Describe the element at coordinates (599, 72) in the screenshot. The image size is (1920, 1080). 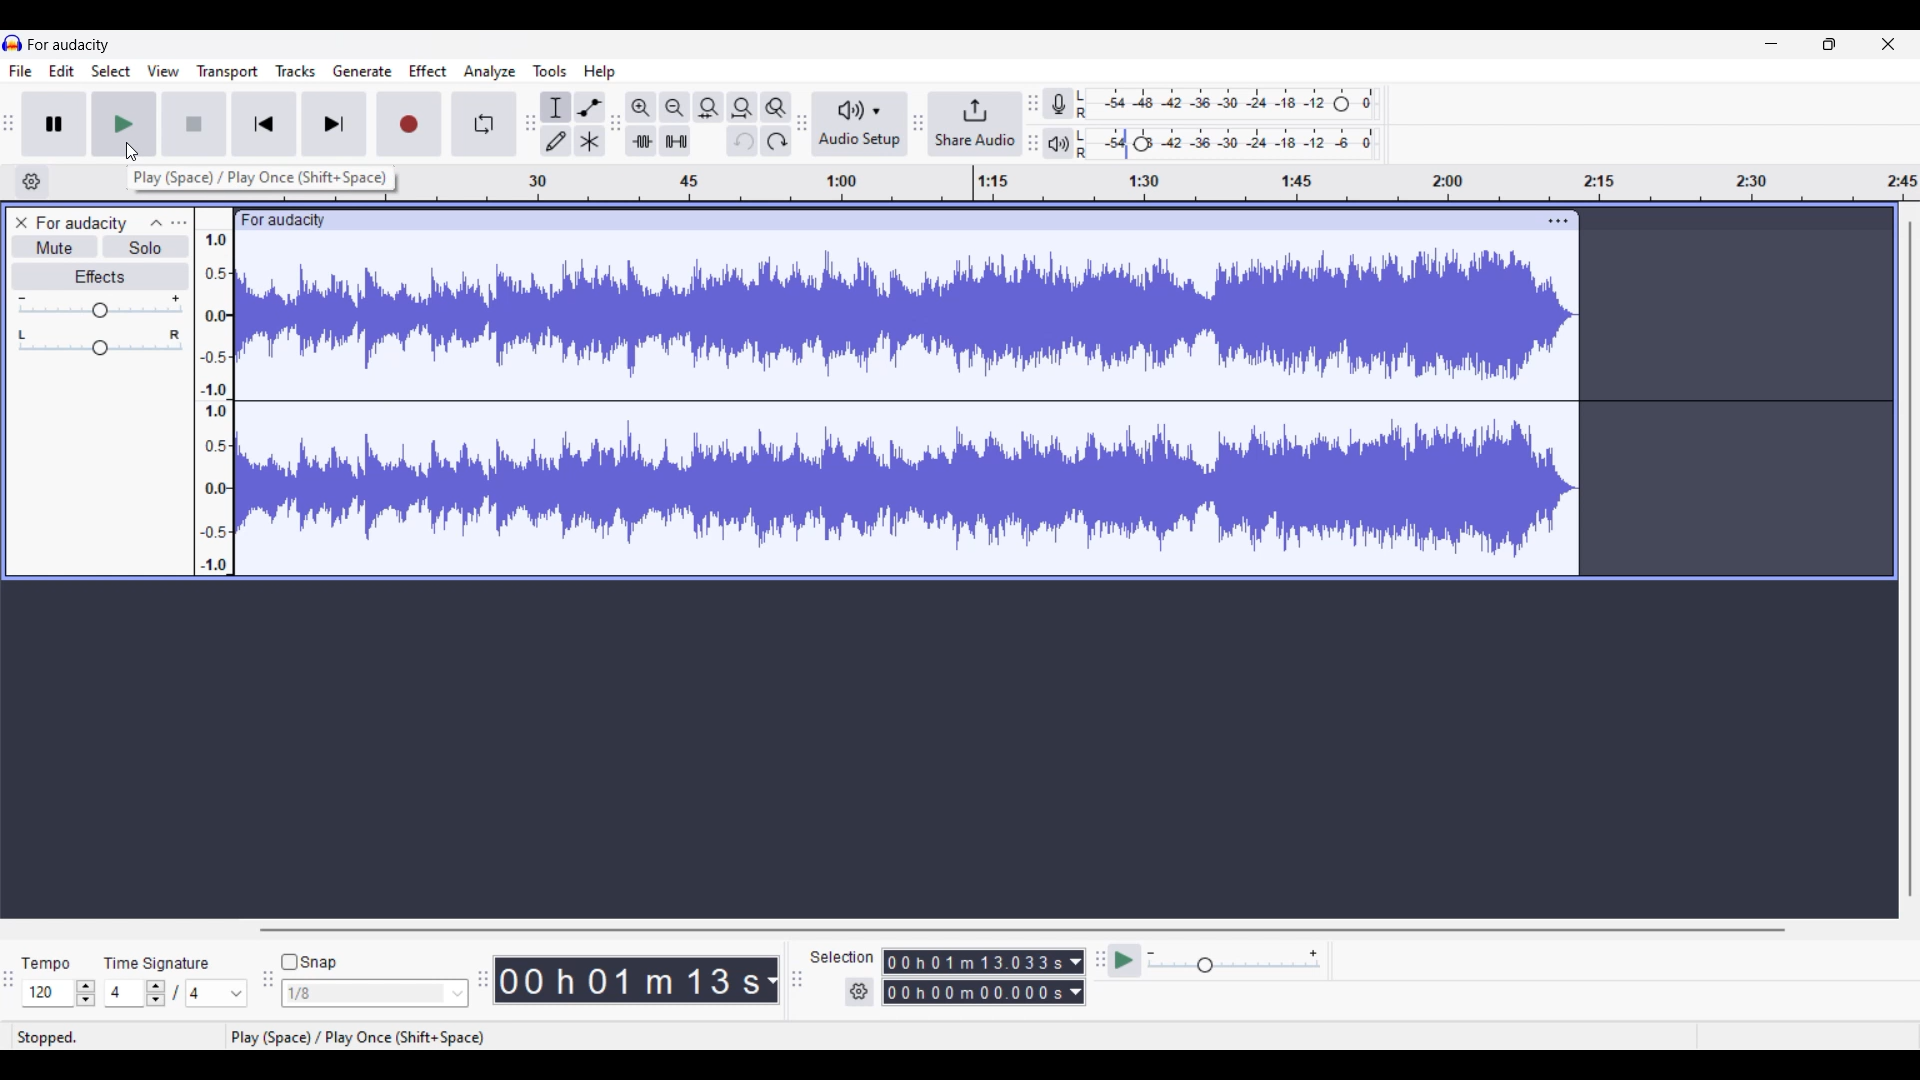
I see `Help menu` at that location.